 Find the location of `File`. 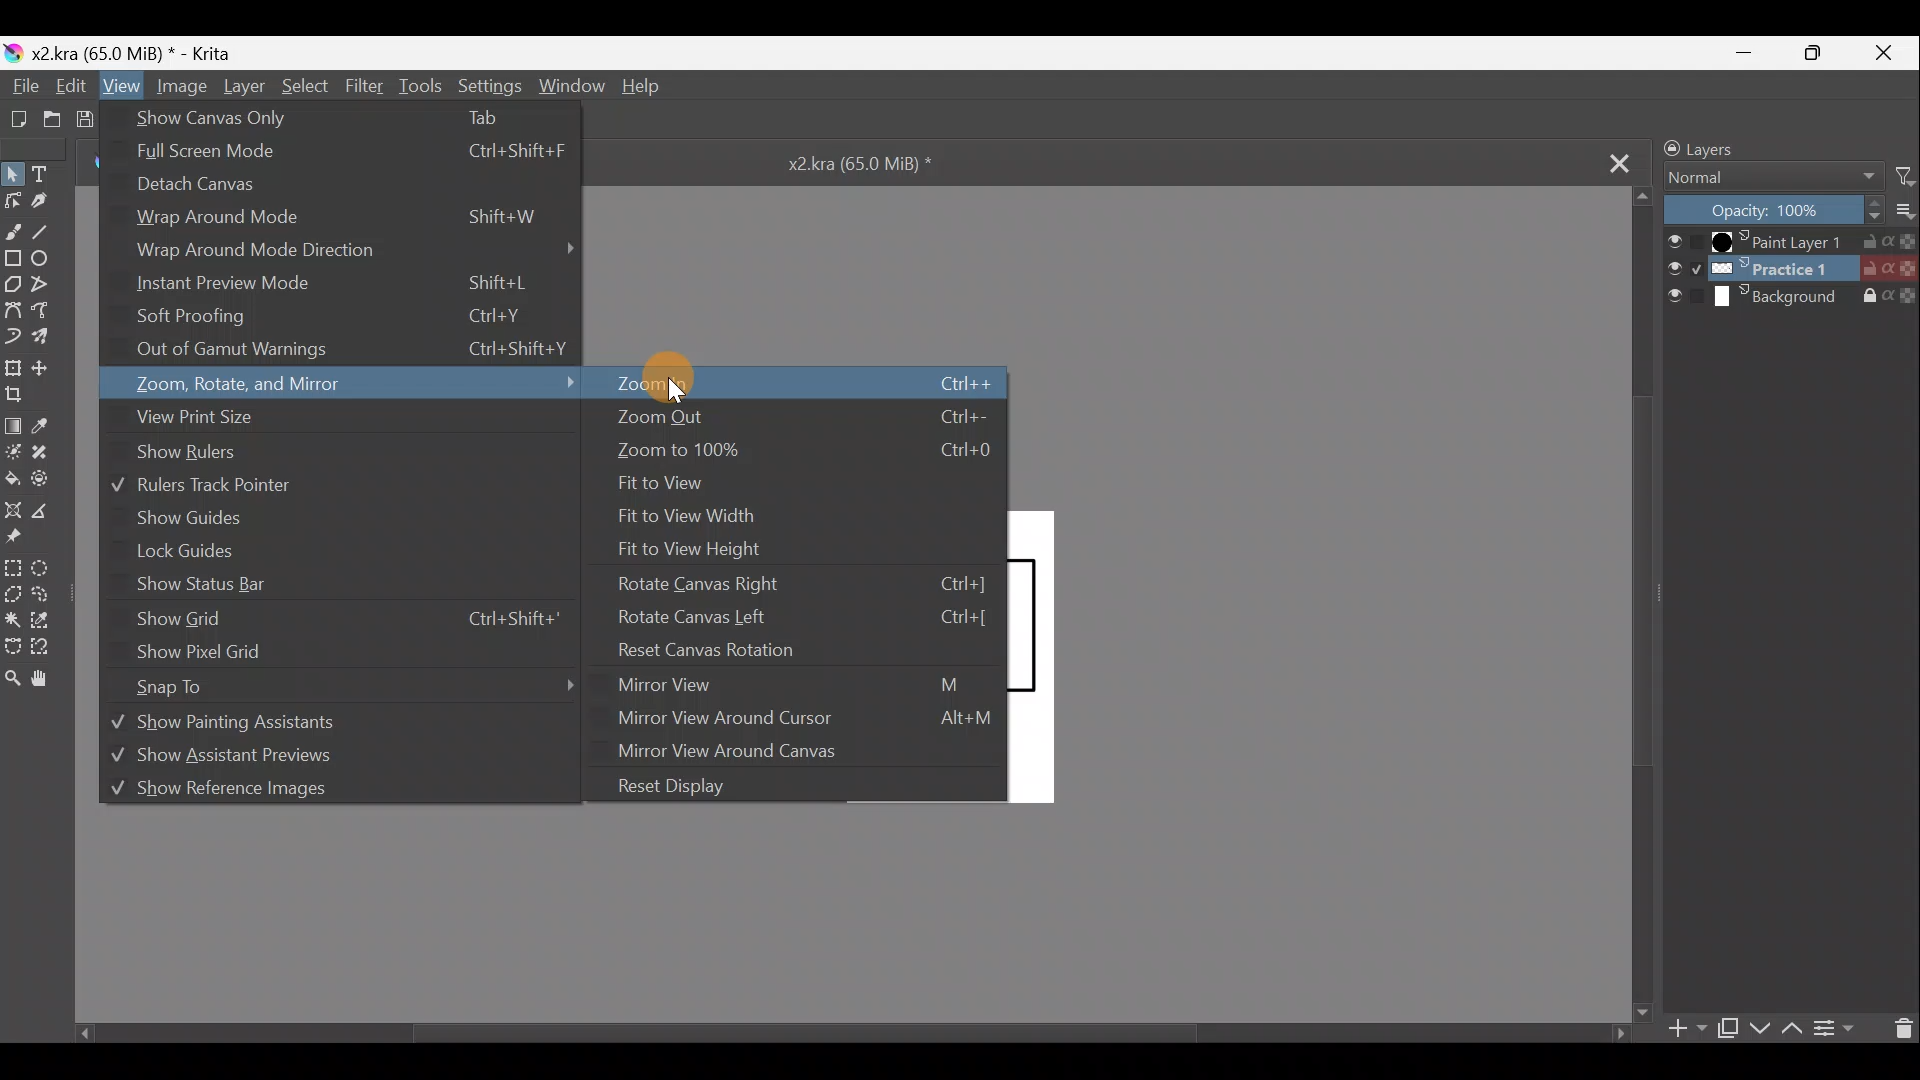

File is located at coordinates (24, 85).